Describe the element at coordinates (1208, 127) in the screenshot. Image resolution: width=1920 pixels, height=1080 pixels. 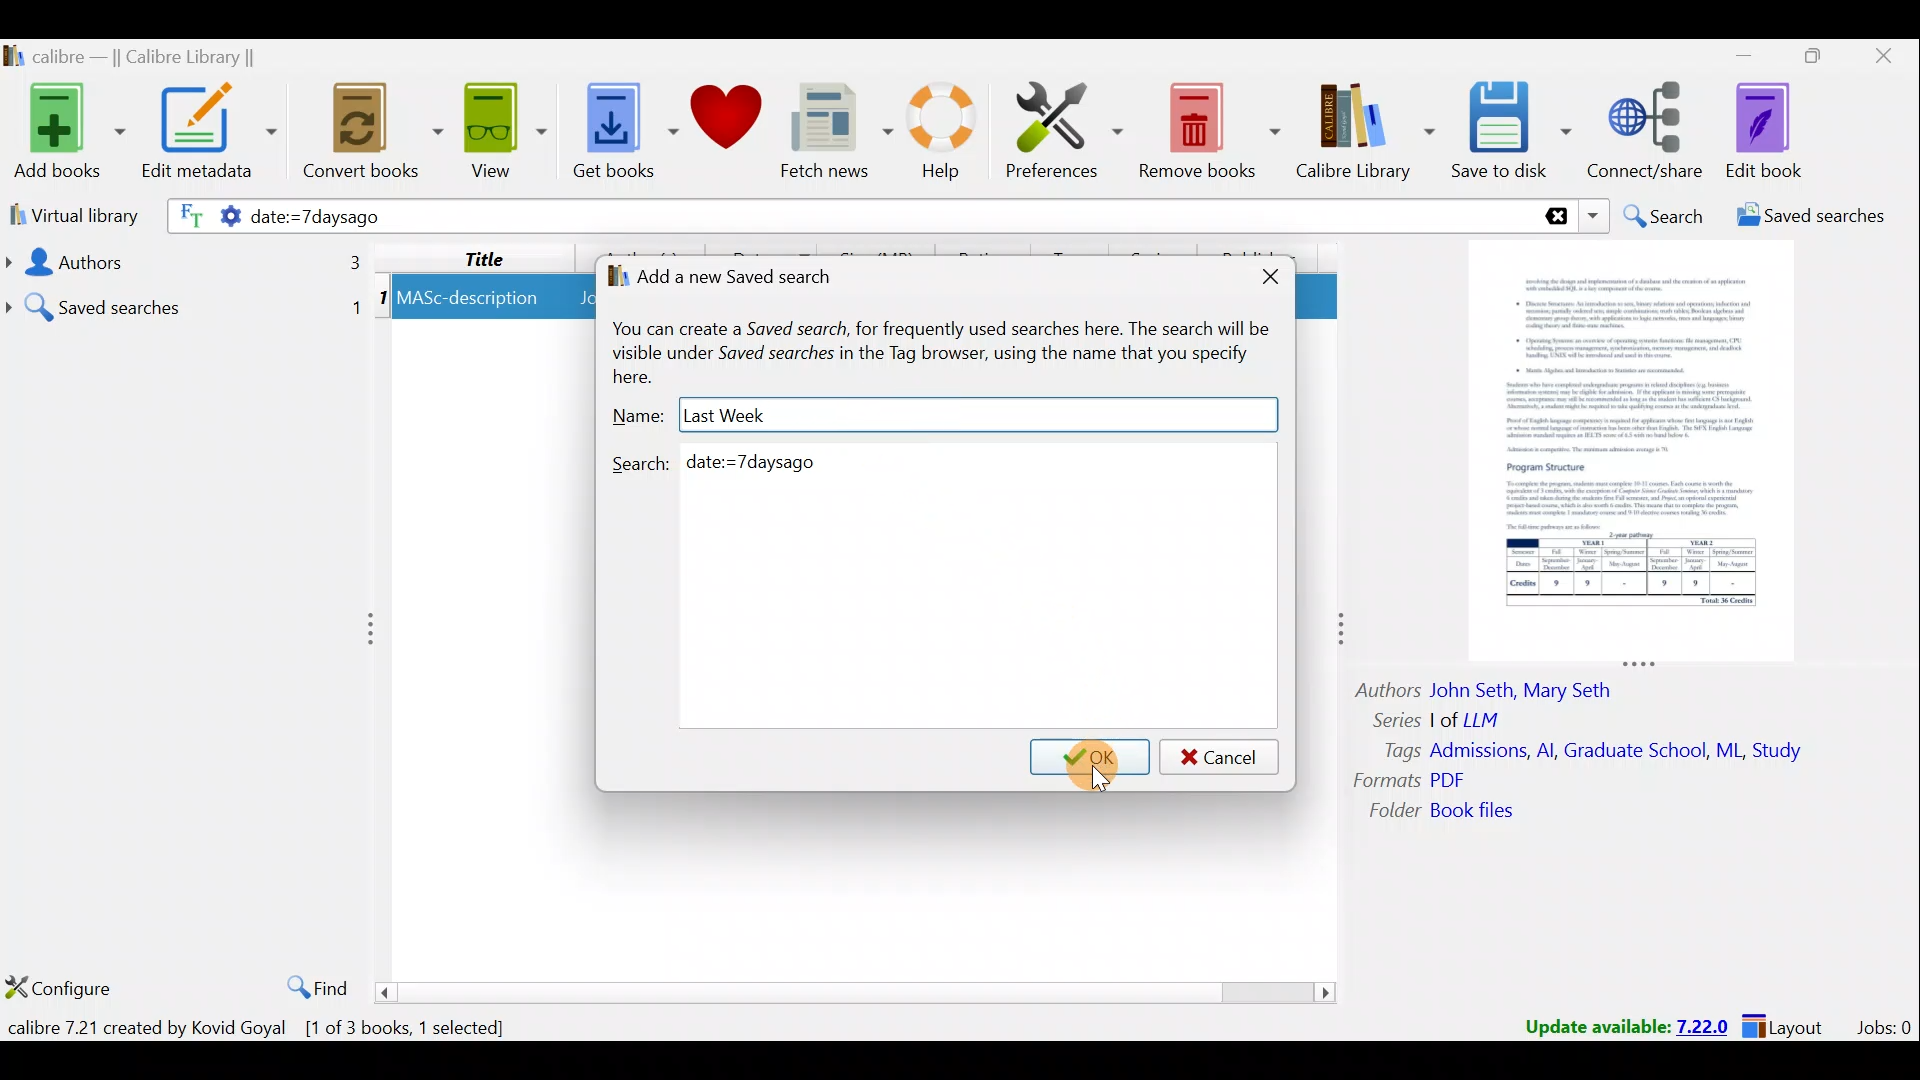
I see `Remove books` at that location.